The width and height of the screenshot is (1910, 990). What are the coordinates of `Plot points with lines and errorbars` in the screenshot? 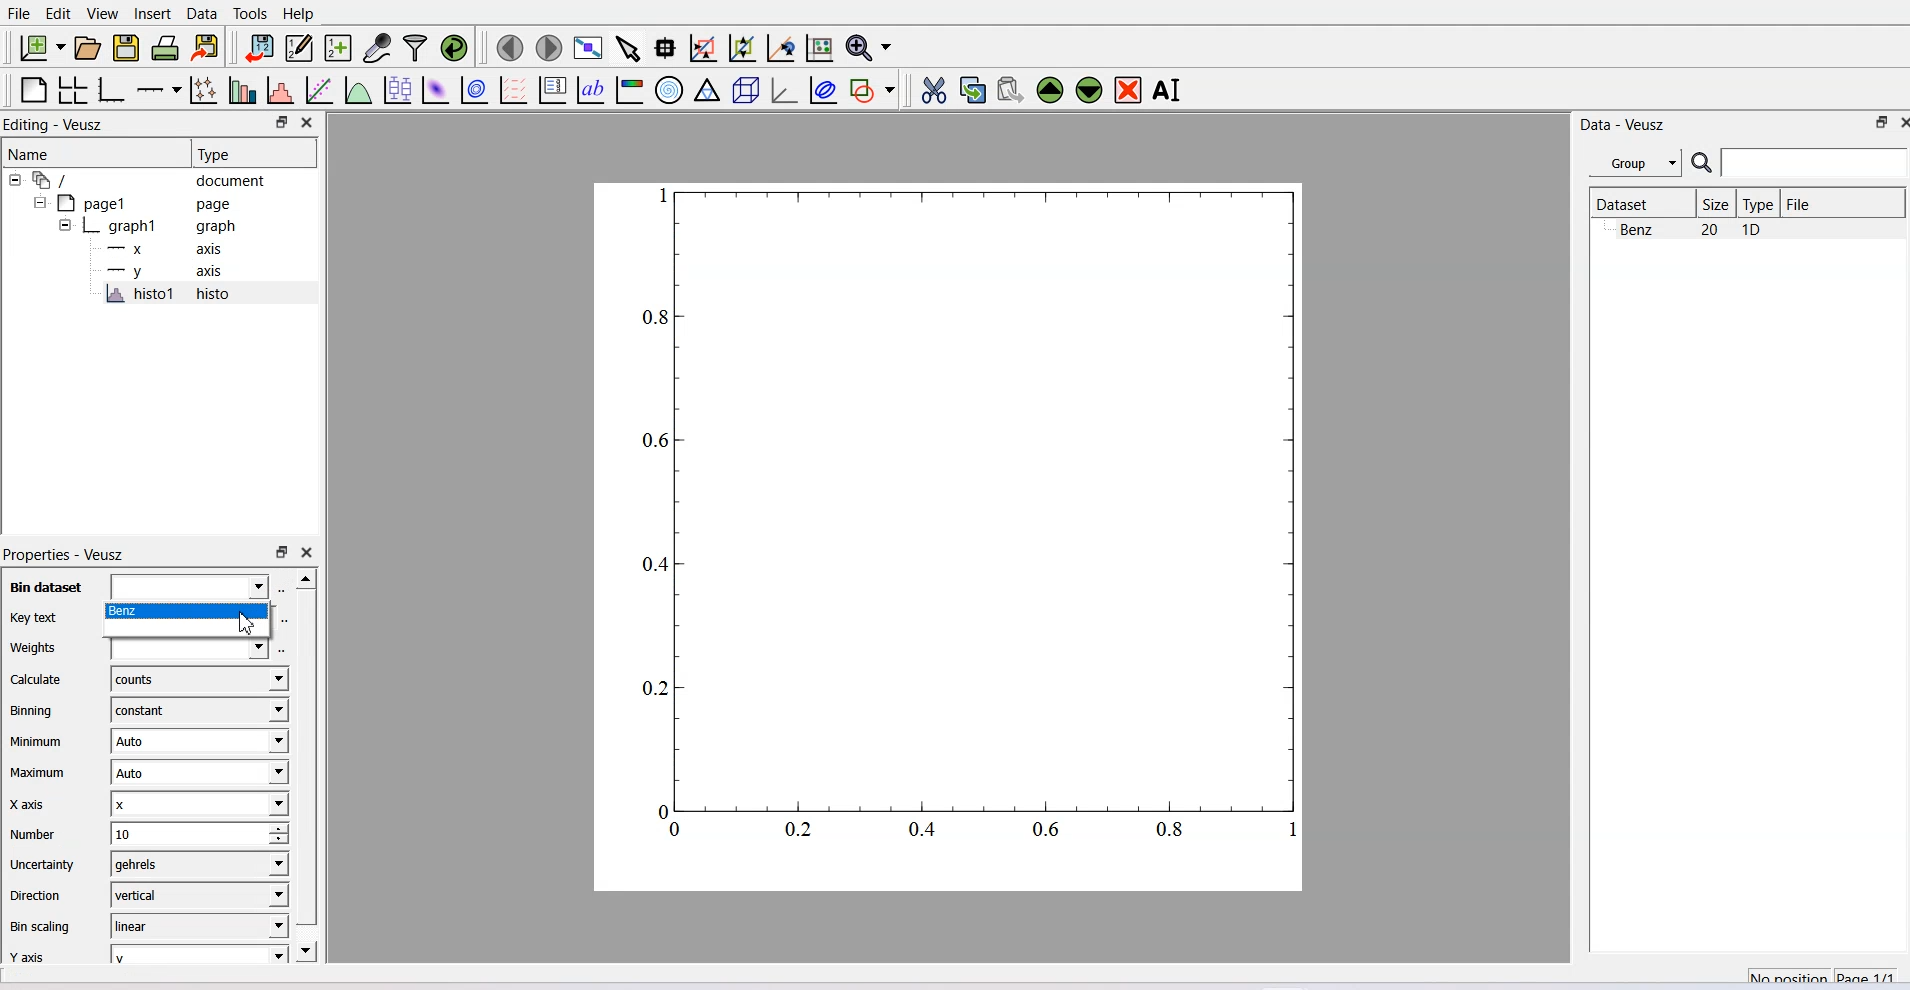 It's located at (204, 90).